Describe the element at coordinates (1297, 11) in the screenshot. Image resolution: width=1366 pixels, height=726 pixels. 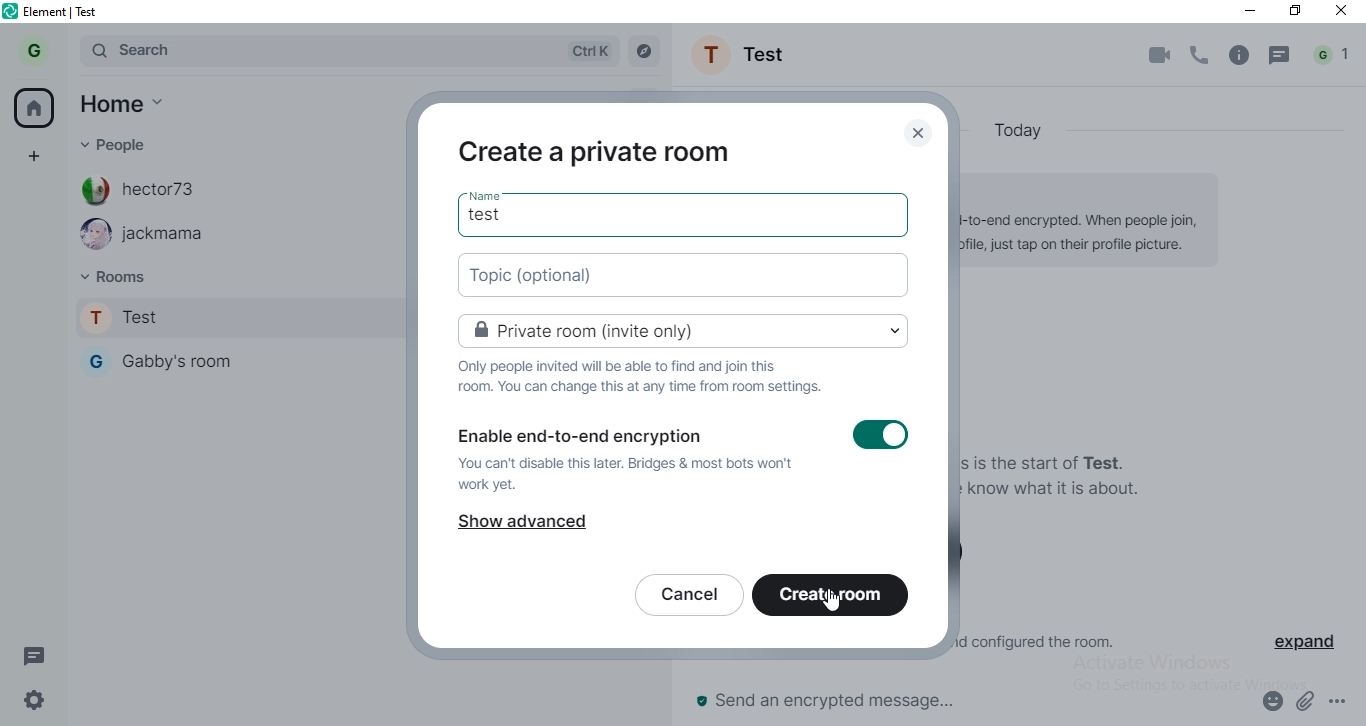
I see `restore` at that location.